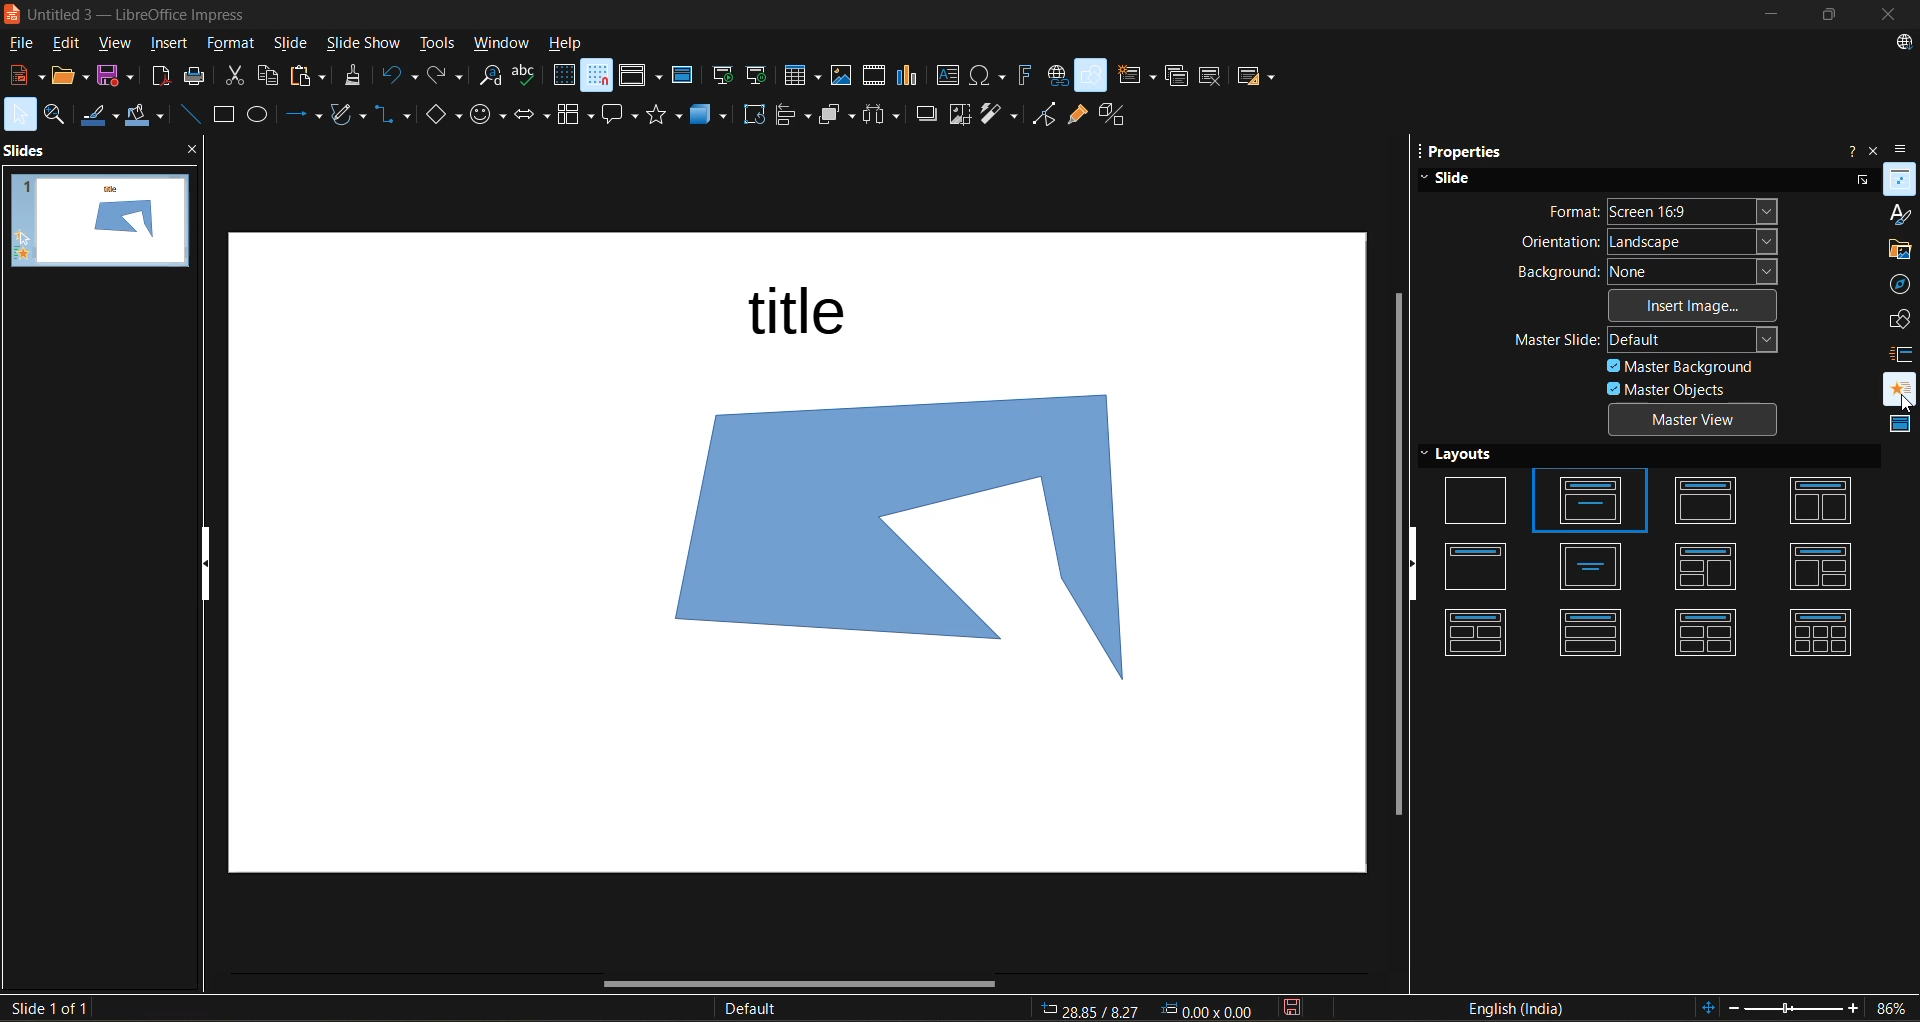  I want to click on close sidebar deck, so click(1877, 148).